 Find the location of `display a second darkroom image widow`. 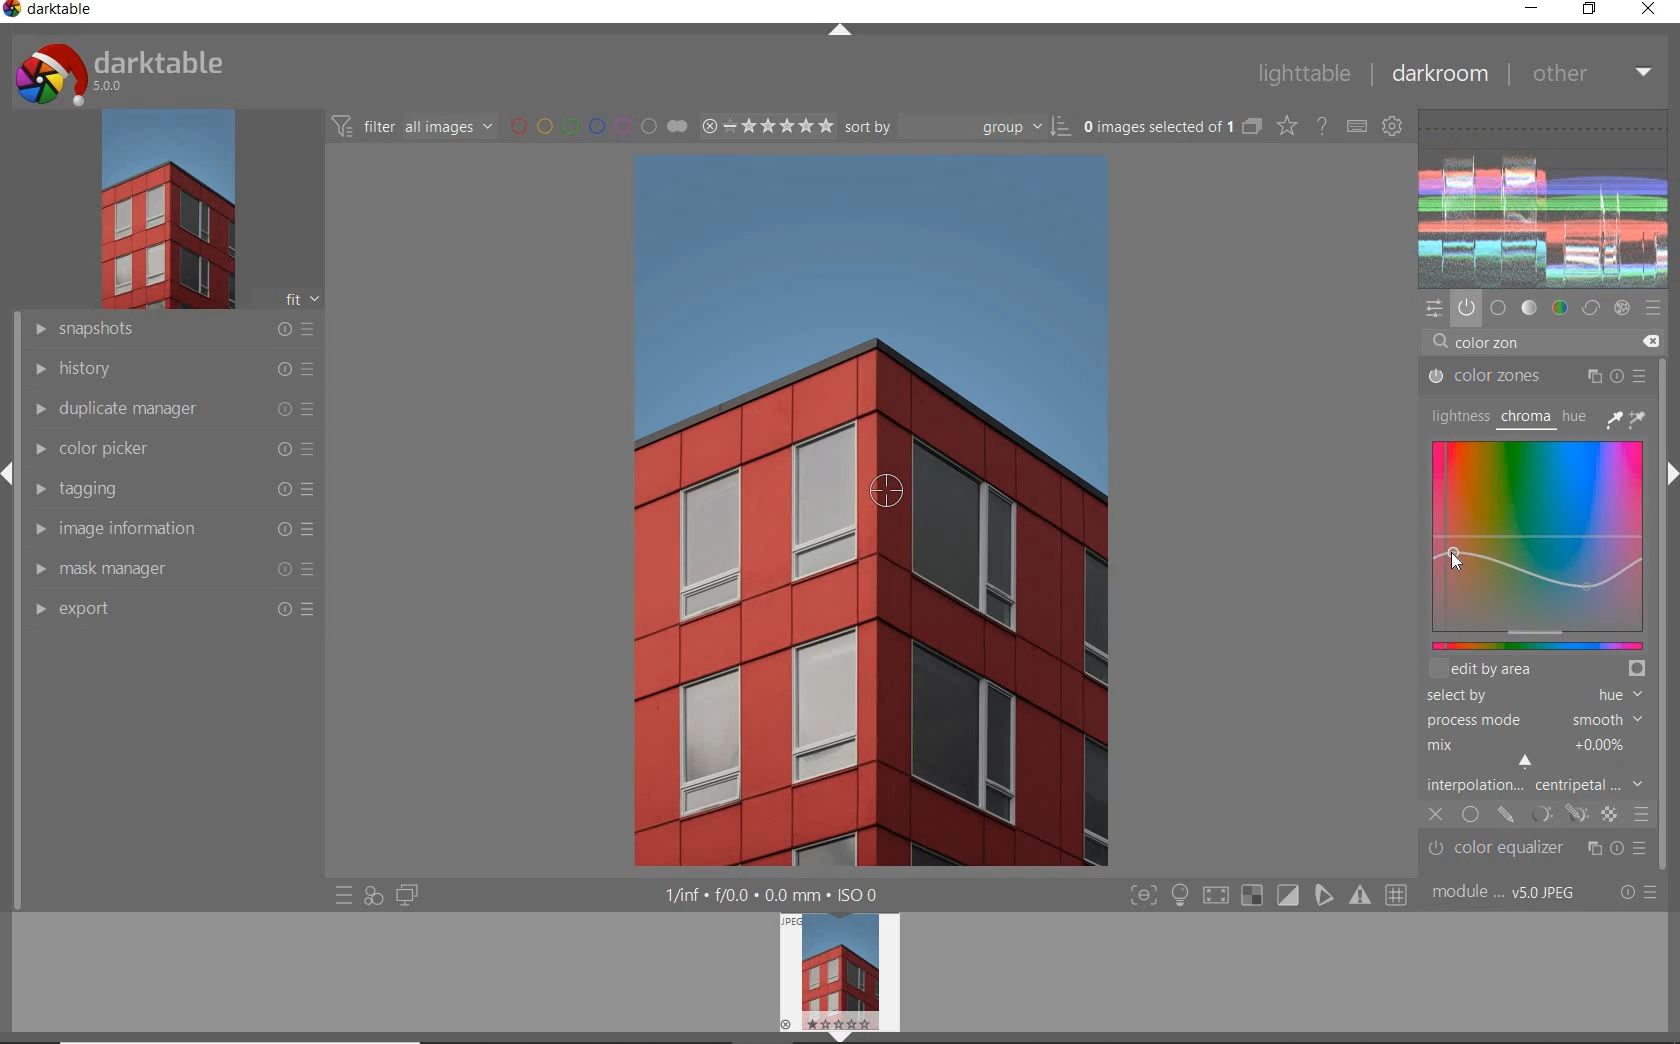

display a second darkroom image widow is located at coordinates (407, 893).